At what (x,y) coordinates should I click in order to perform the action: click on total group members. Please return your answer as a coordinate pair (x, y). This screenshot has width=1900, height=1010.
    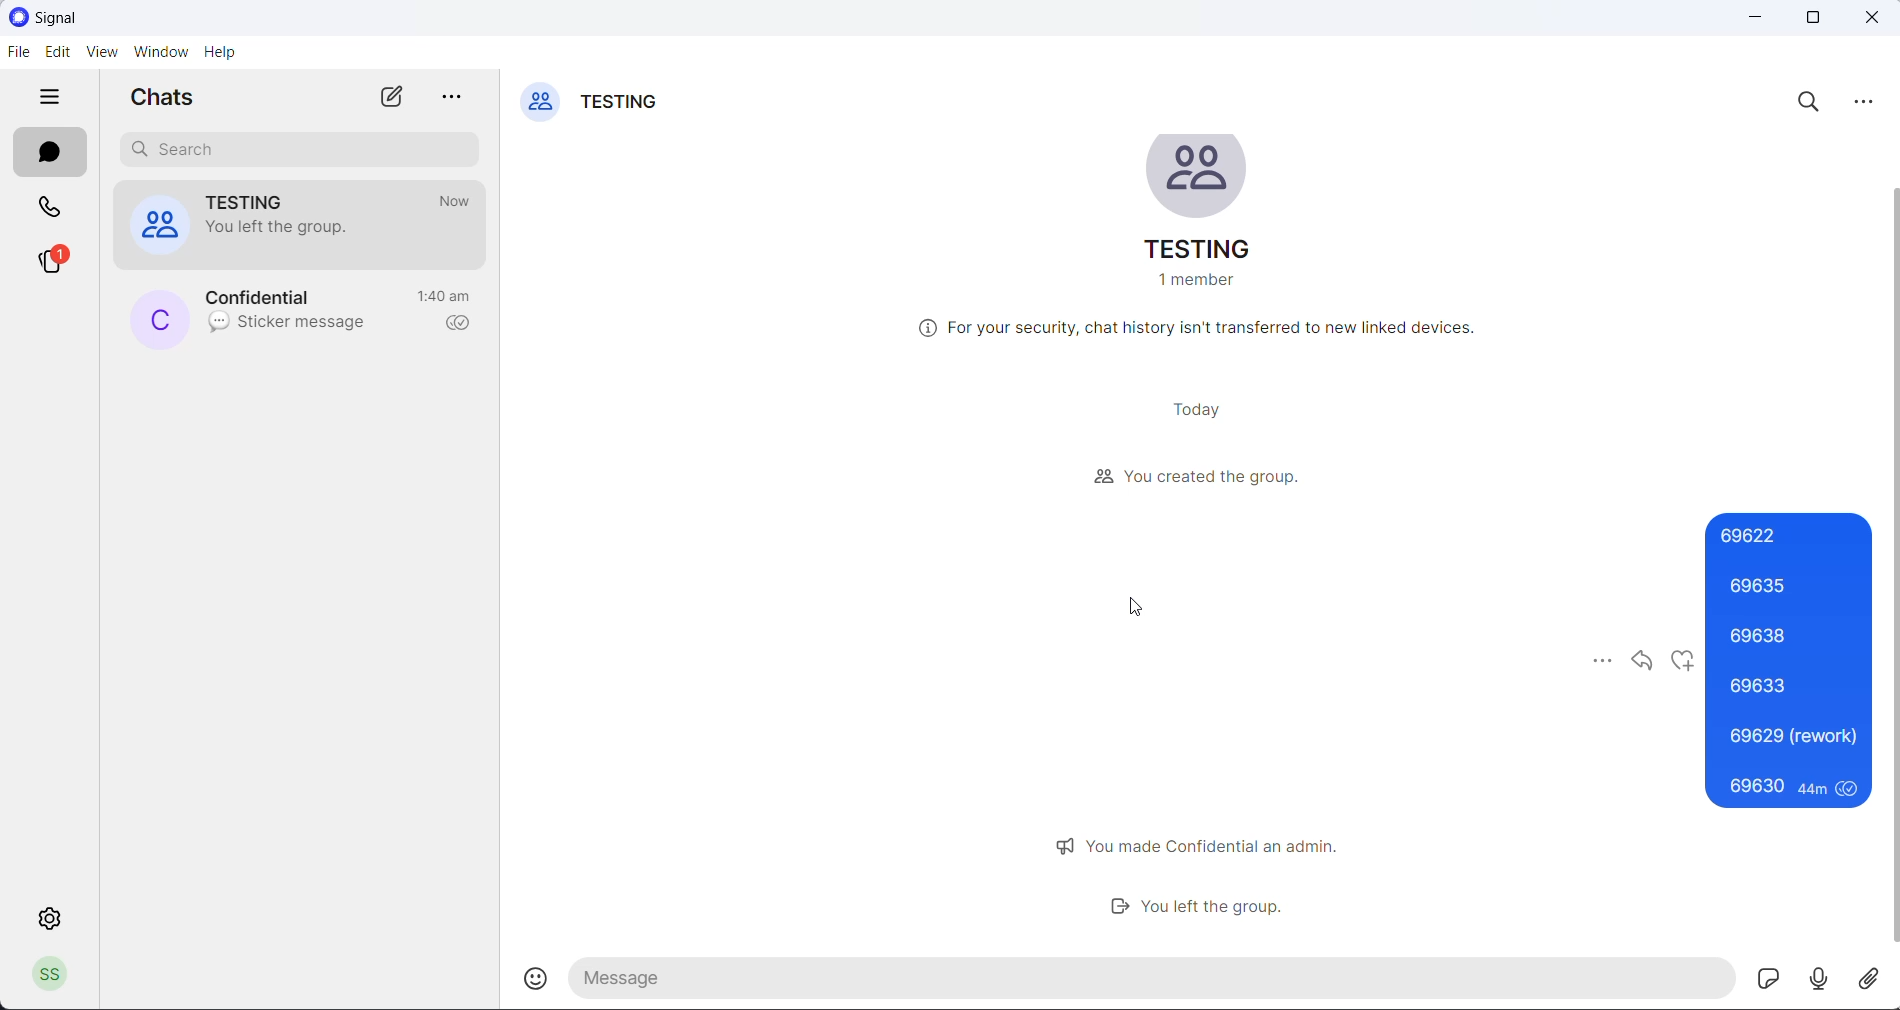
    Looking at the image, I should click on (1200, 286).